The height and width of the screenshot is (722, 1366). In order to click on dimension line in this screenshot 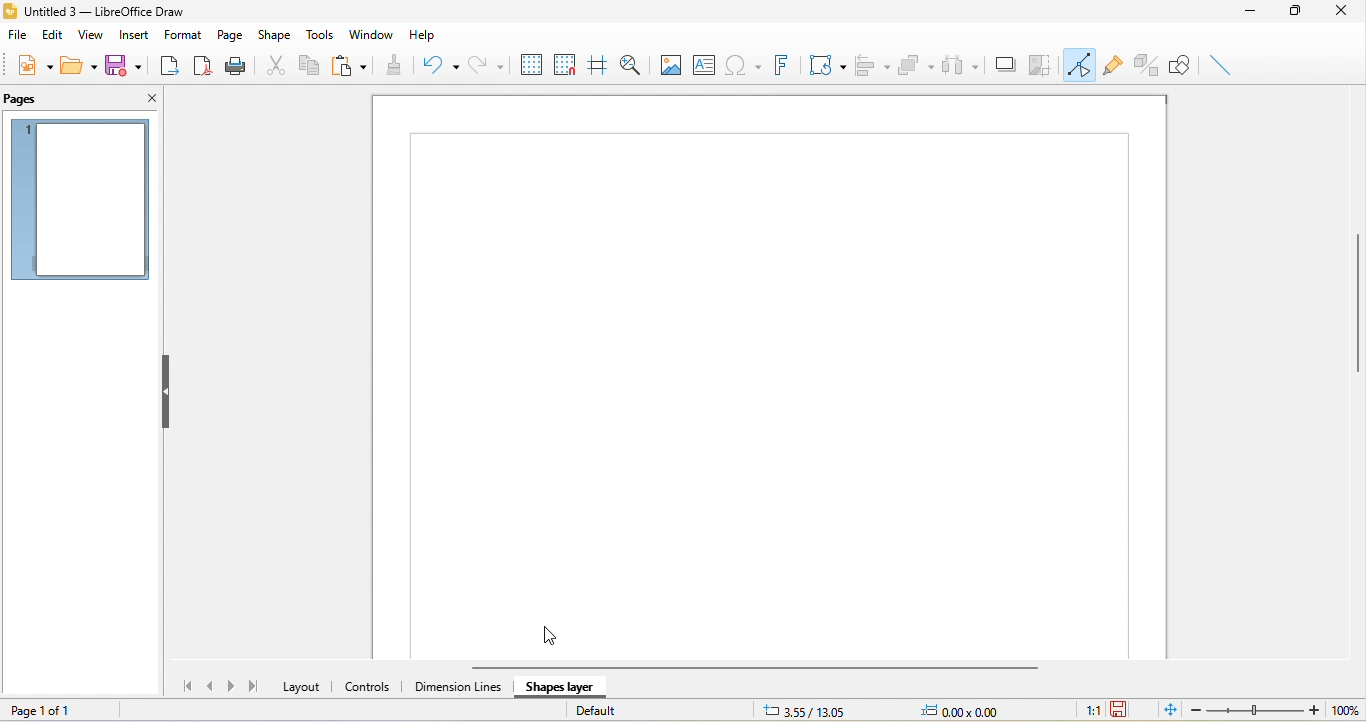, I will do `click(455, 689)`.